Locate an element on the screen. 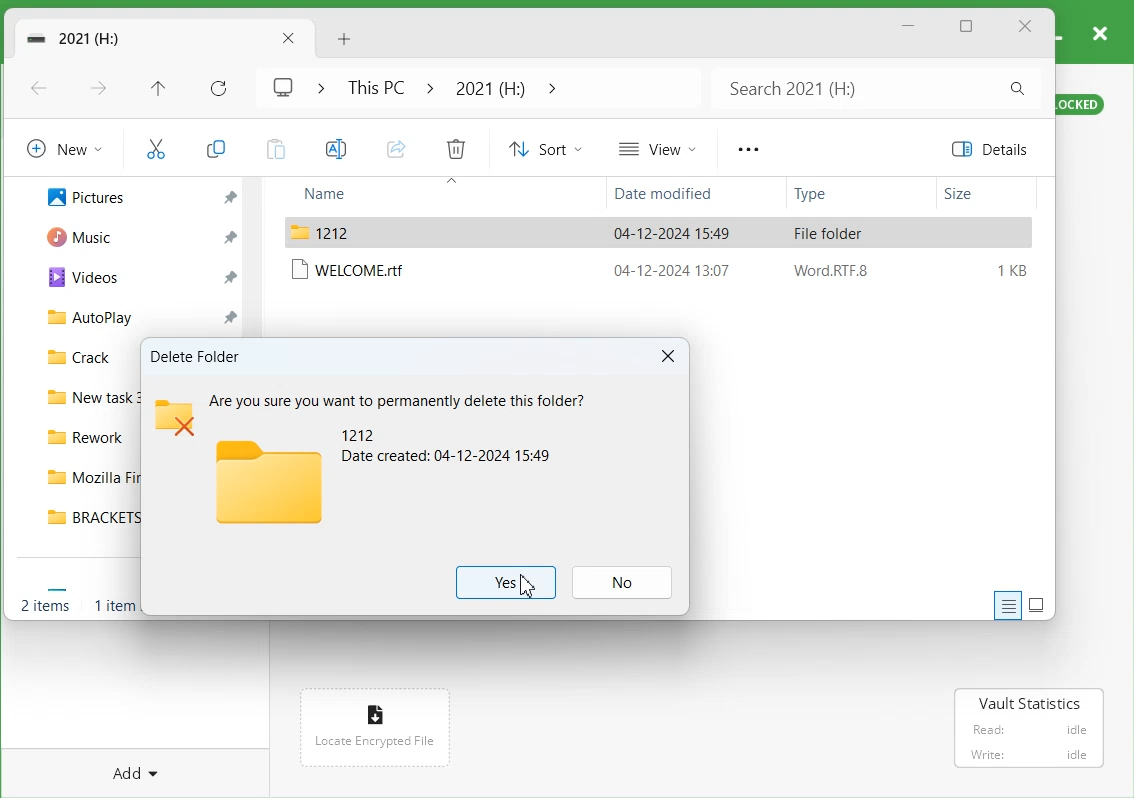 The height and width of the screenshot is (798, 1134). Display item by using large thumbnail is located at coordinates (1037, 605).